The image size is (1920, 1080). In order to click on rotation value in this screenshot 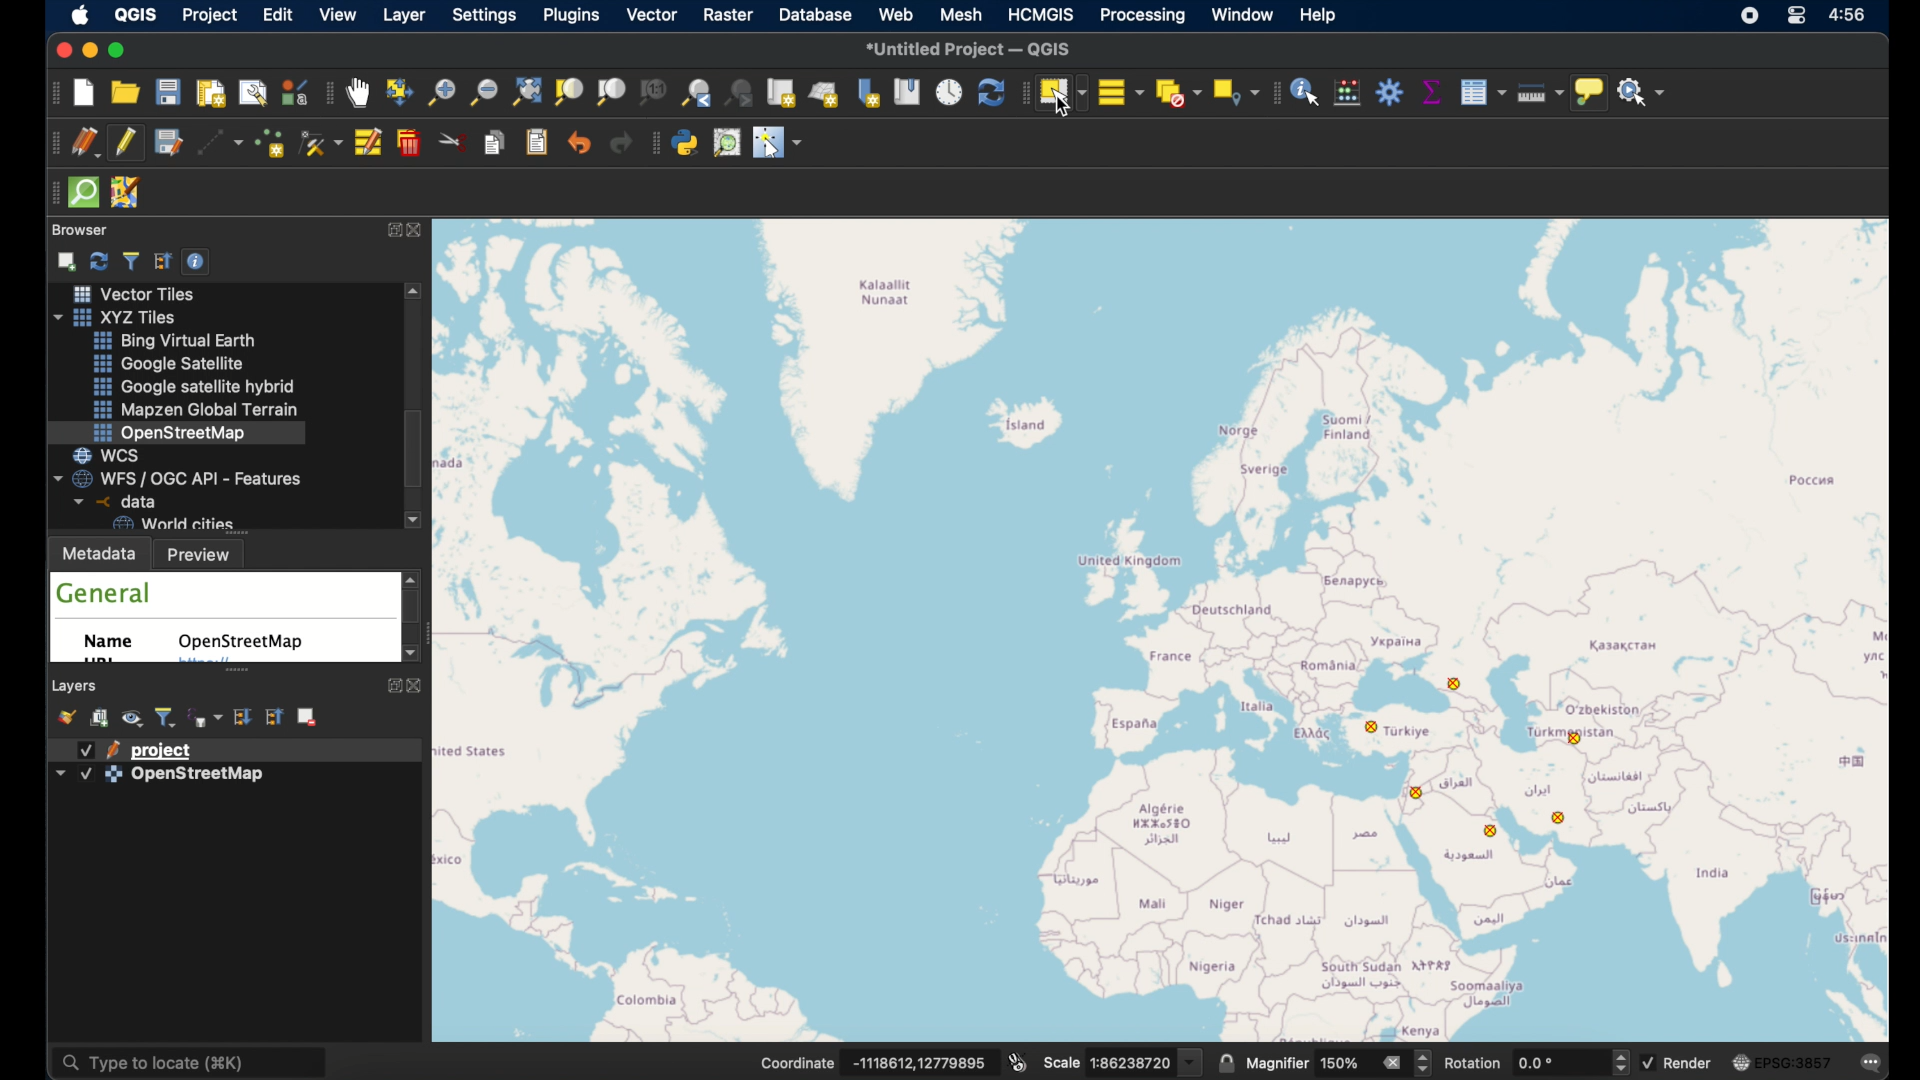, I will do `click(1540, 1062)`.